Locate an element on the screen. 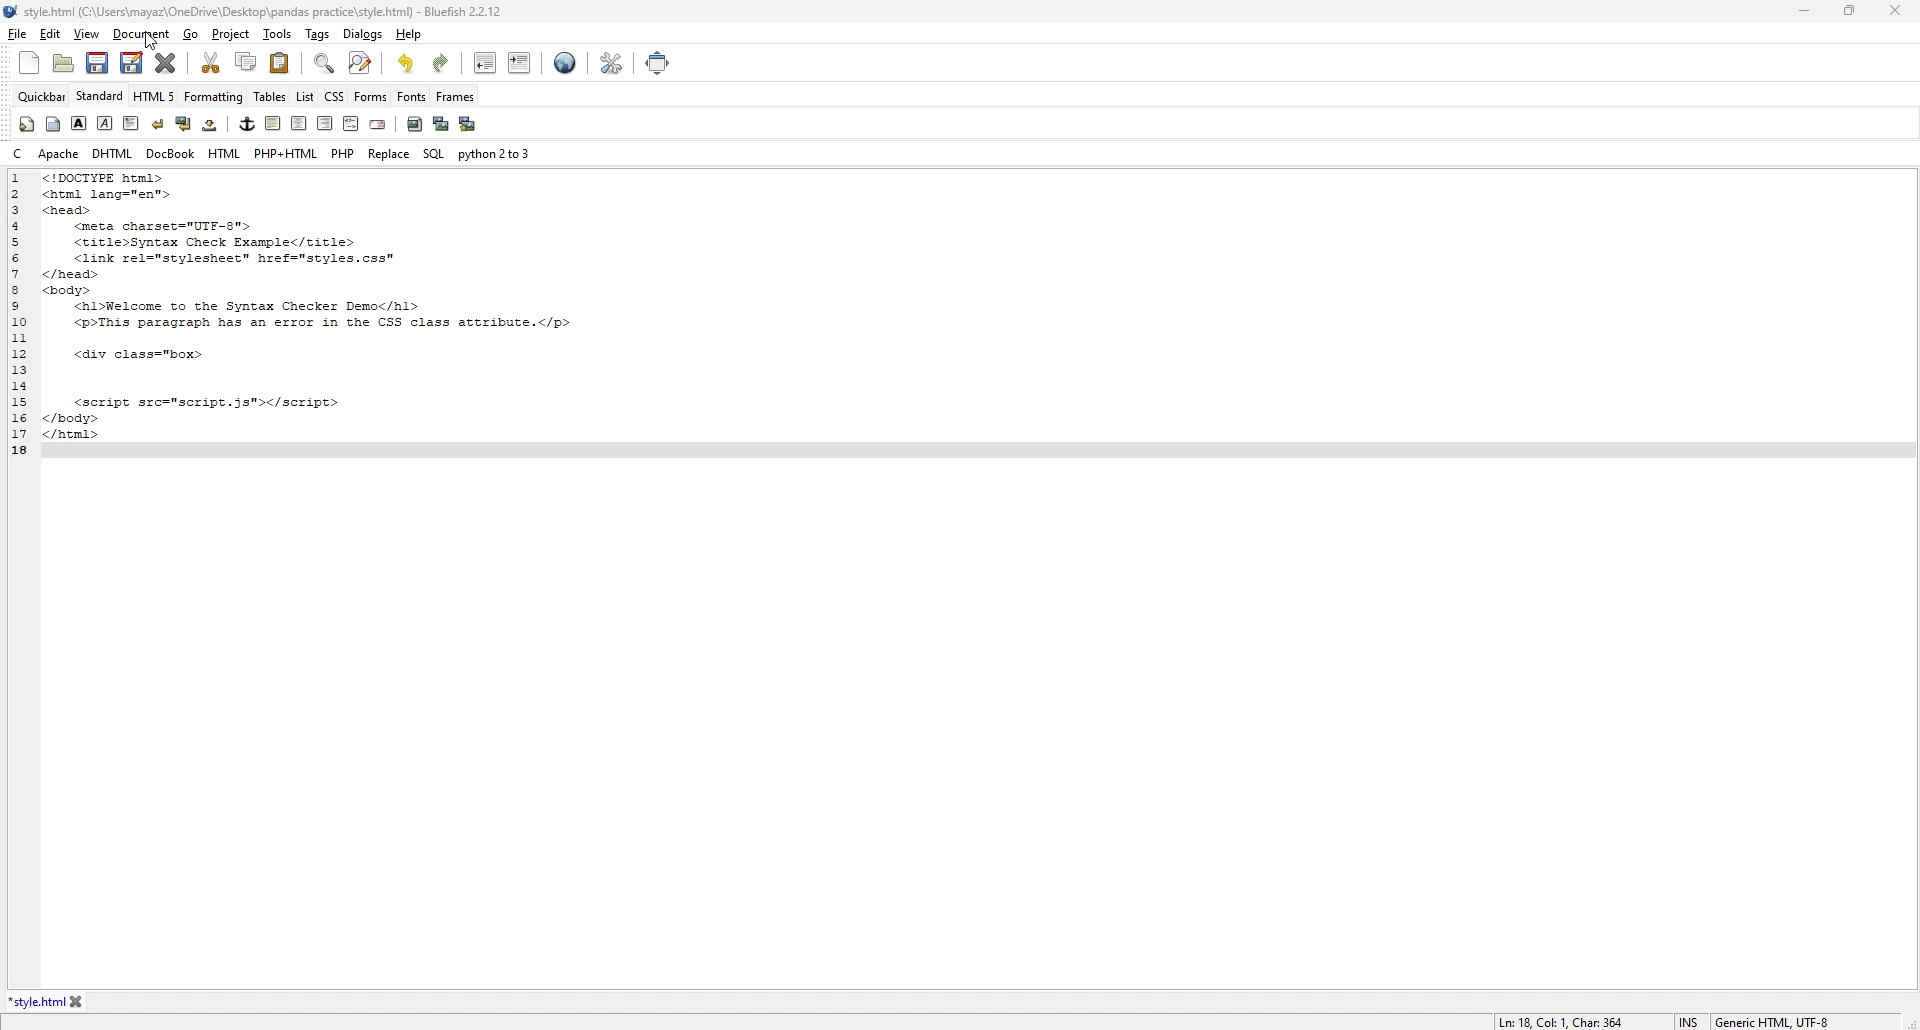 The width and height of the screenshot is (1920, 1030). docbook is located at coordinates (170, 155).